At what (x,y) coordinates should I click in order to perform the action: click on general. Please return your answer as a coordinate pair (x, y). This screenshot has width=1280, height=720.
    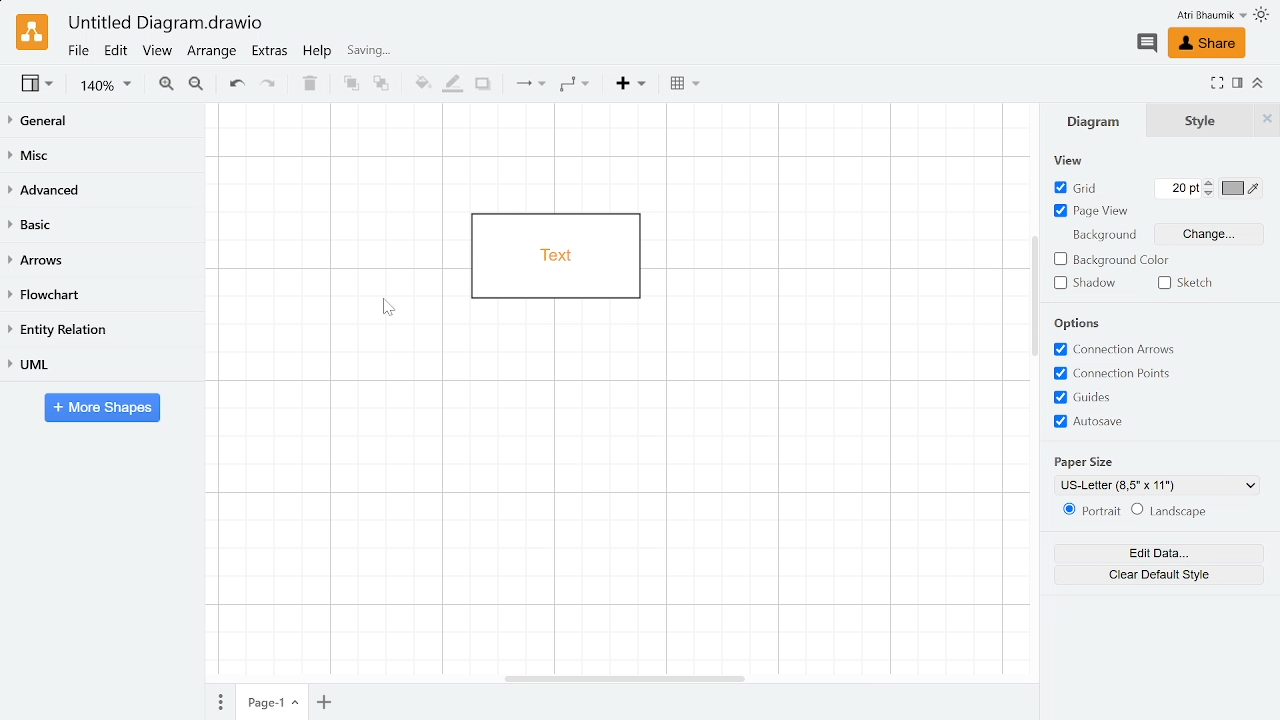
    Looking at the image, I should click on (104, 122).